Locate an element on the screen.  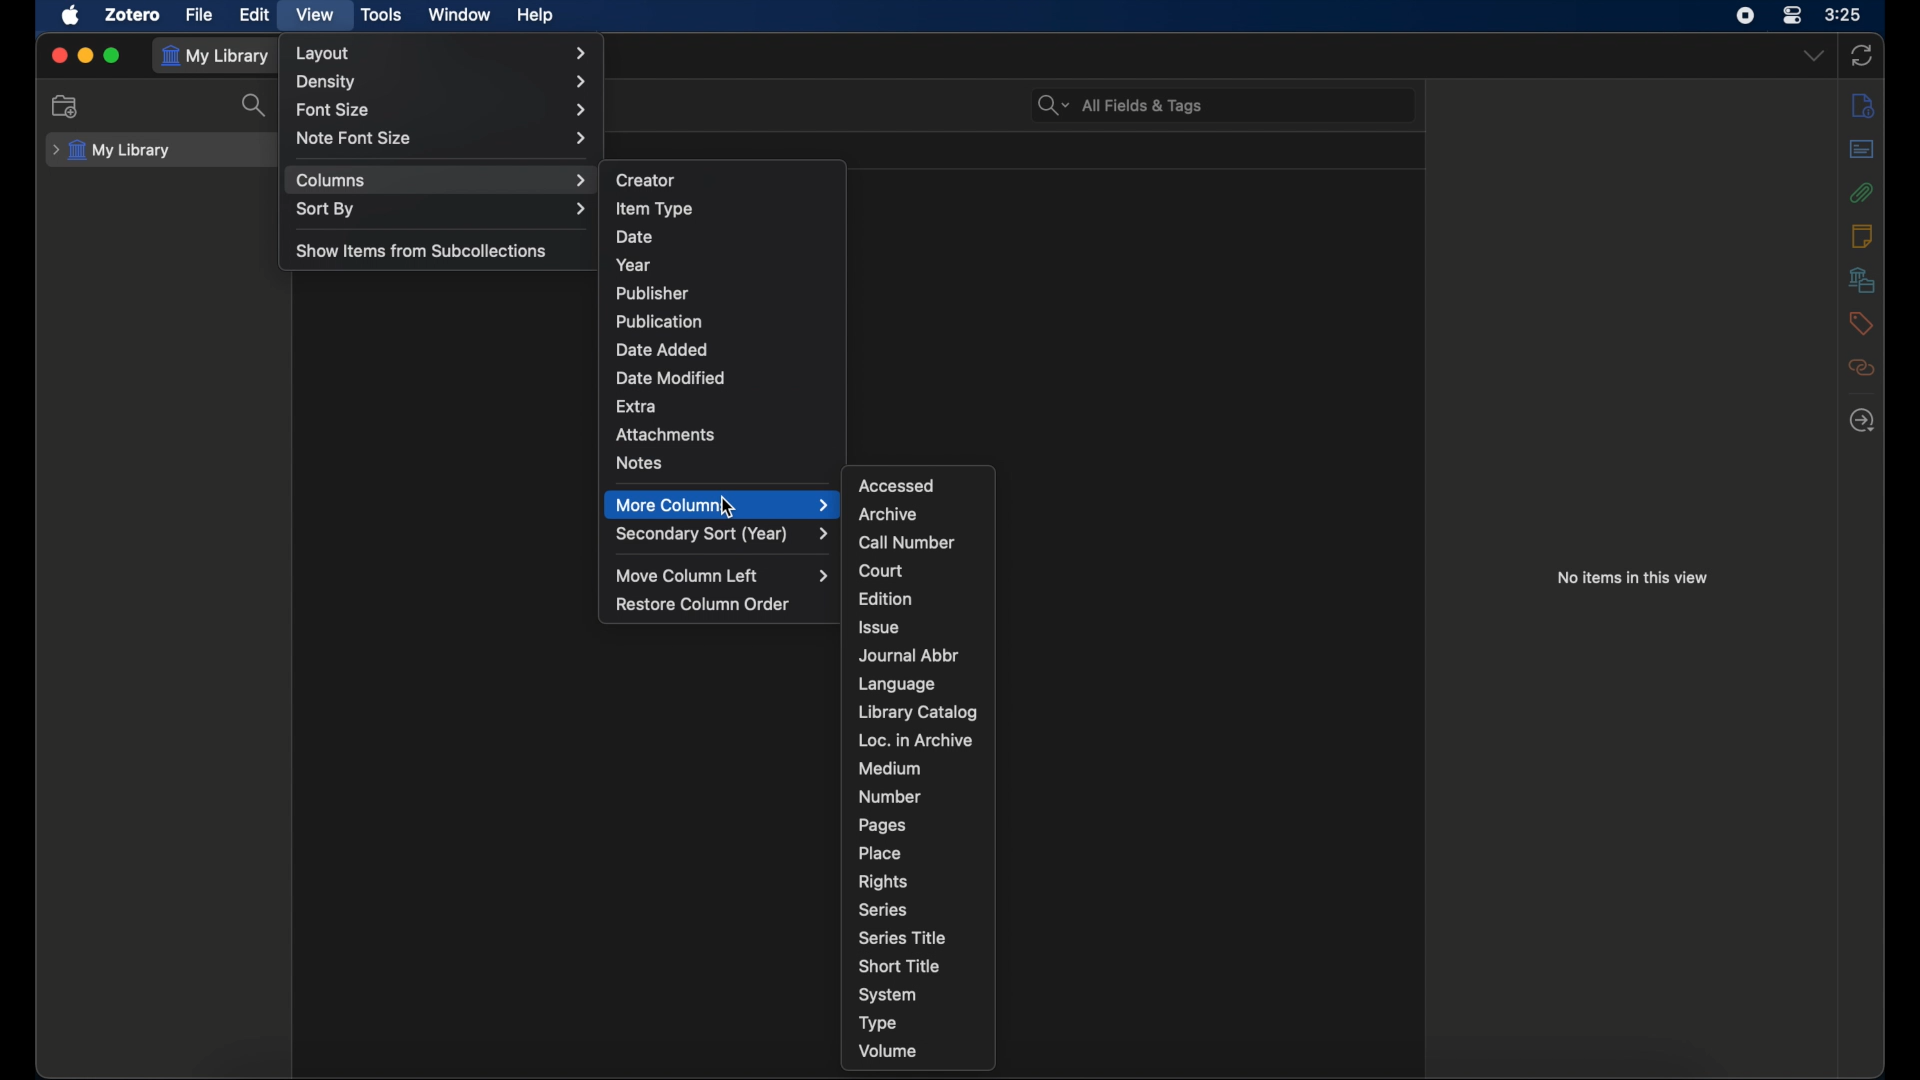
columns is located at coordinates (443, 180).